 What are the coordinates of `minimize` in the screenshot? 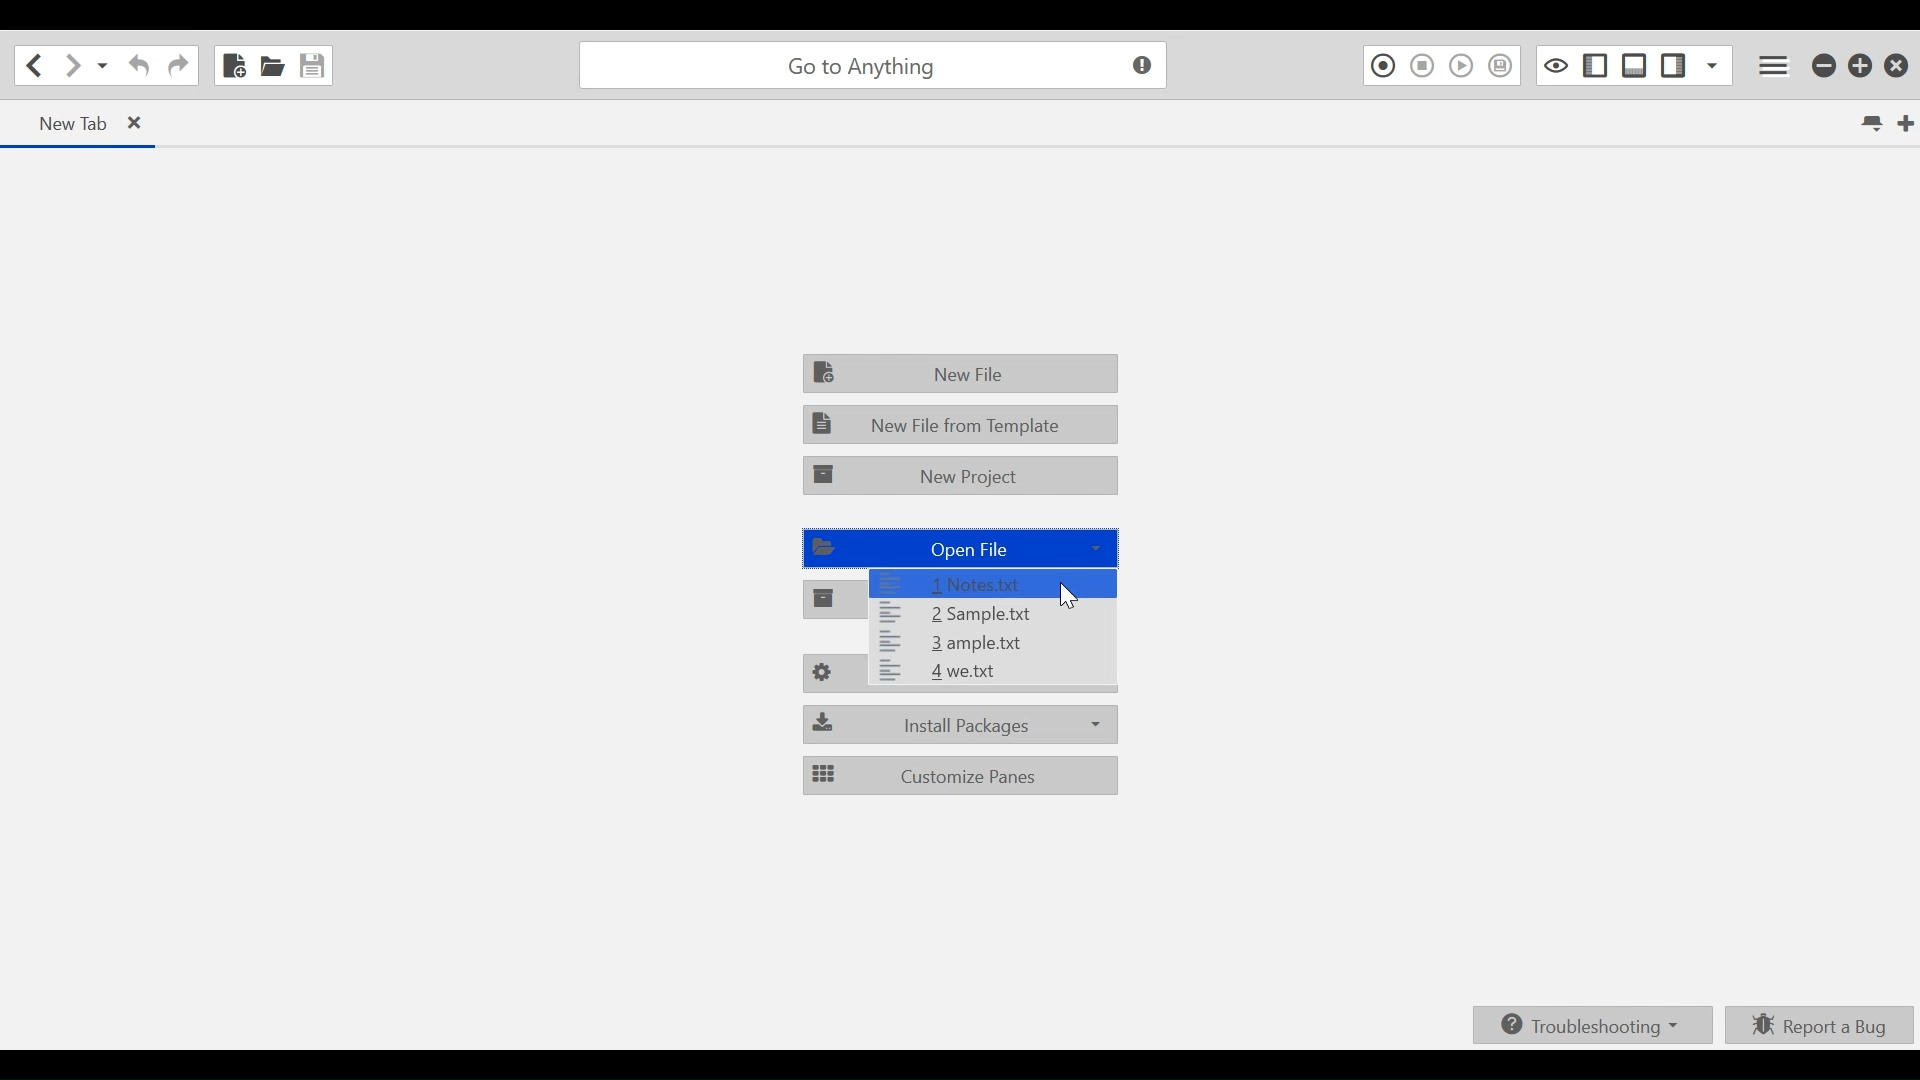 It's located at (1825, 67).